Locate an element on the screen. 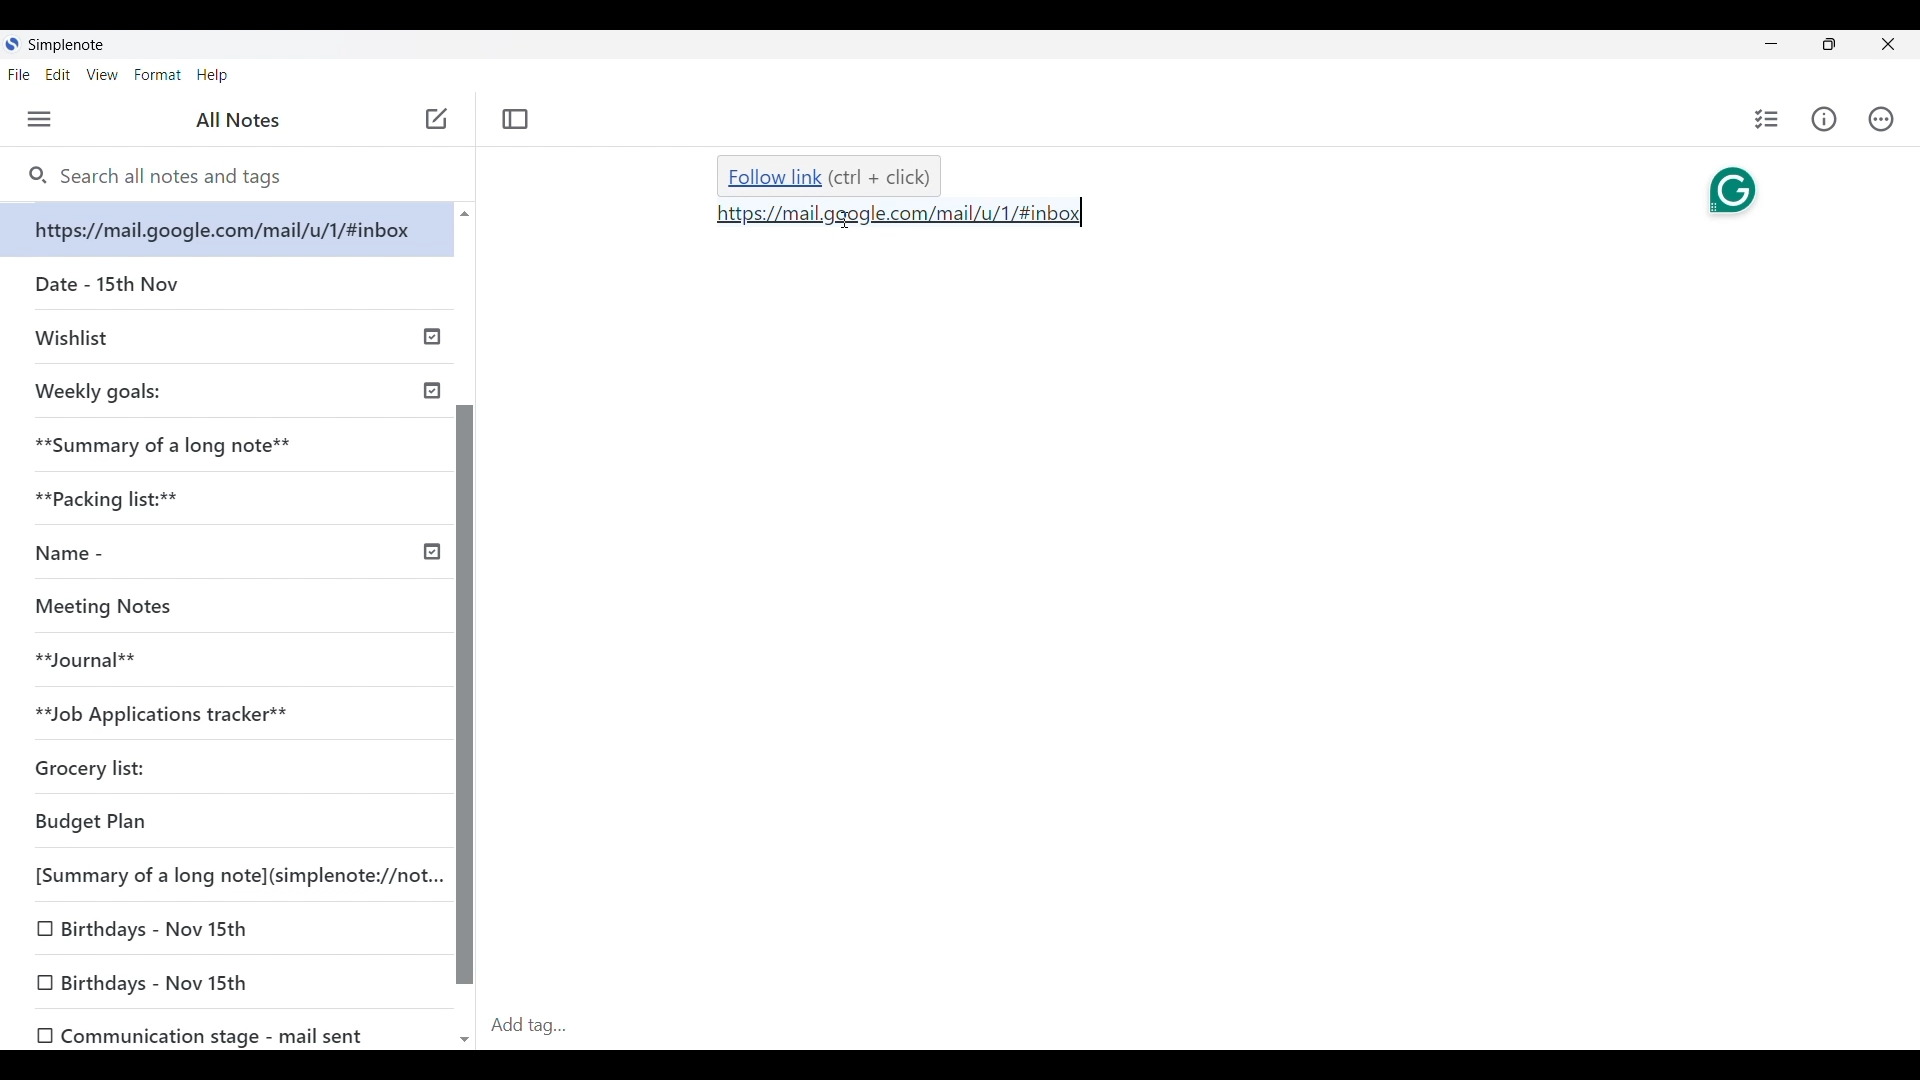  Edit menu is located at coordinates (58, 75).